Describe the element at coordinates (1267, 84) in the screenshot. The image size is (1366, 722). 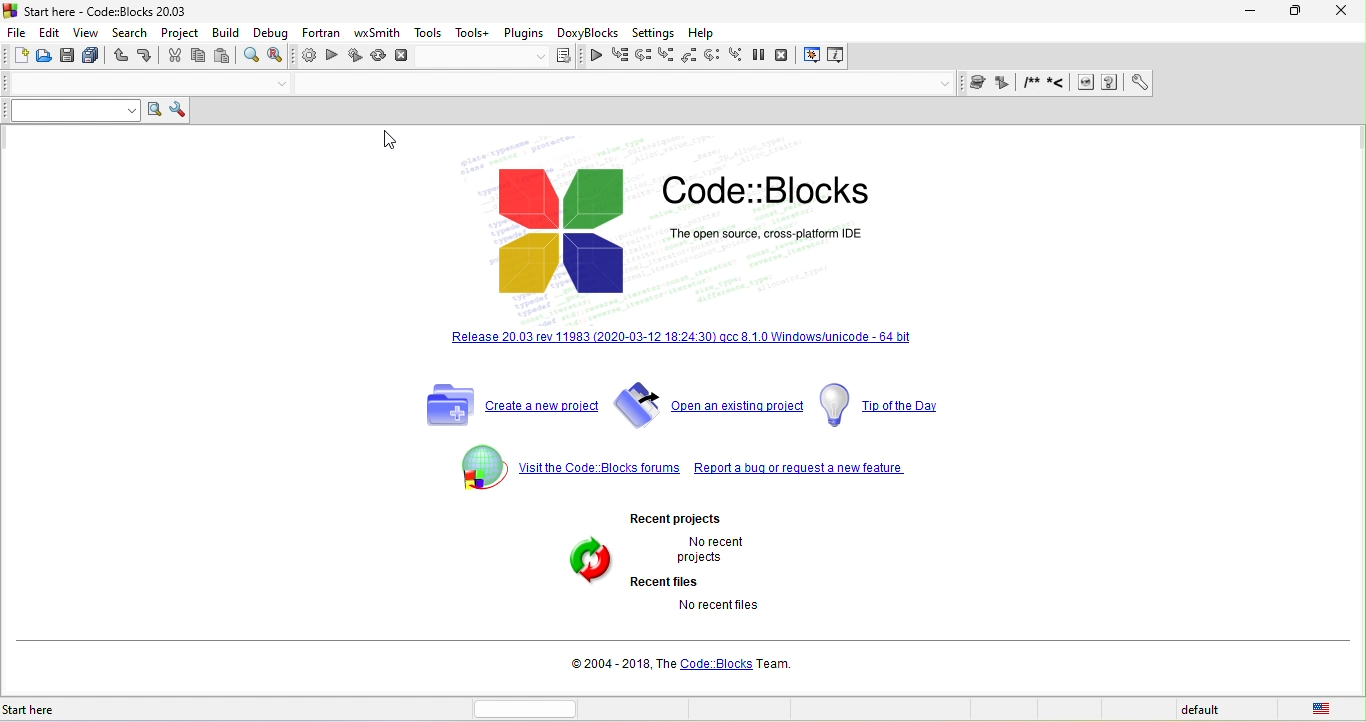
I see `run chm` at that location.